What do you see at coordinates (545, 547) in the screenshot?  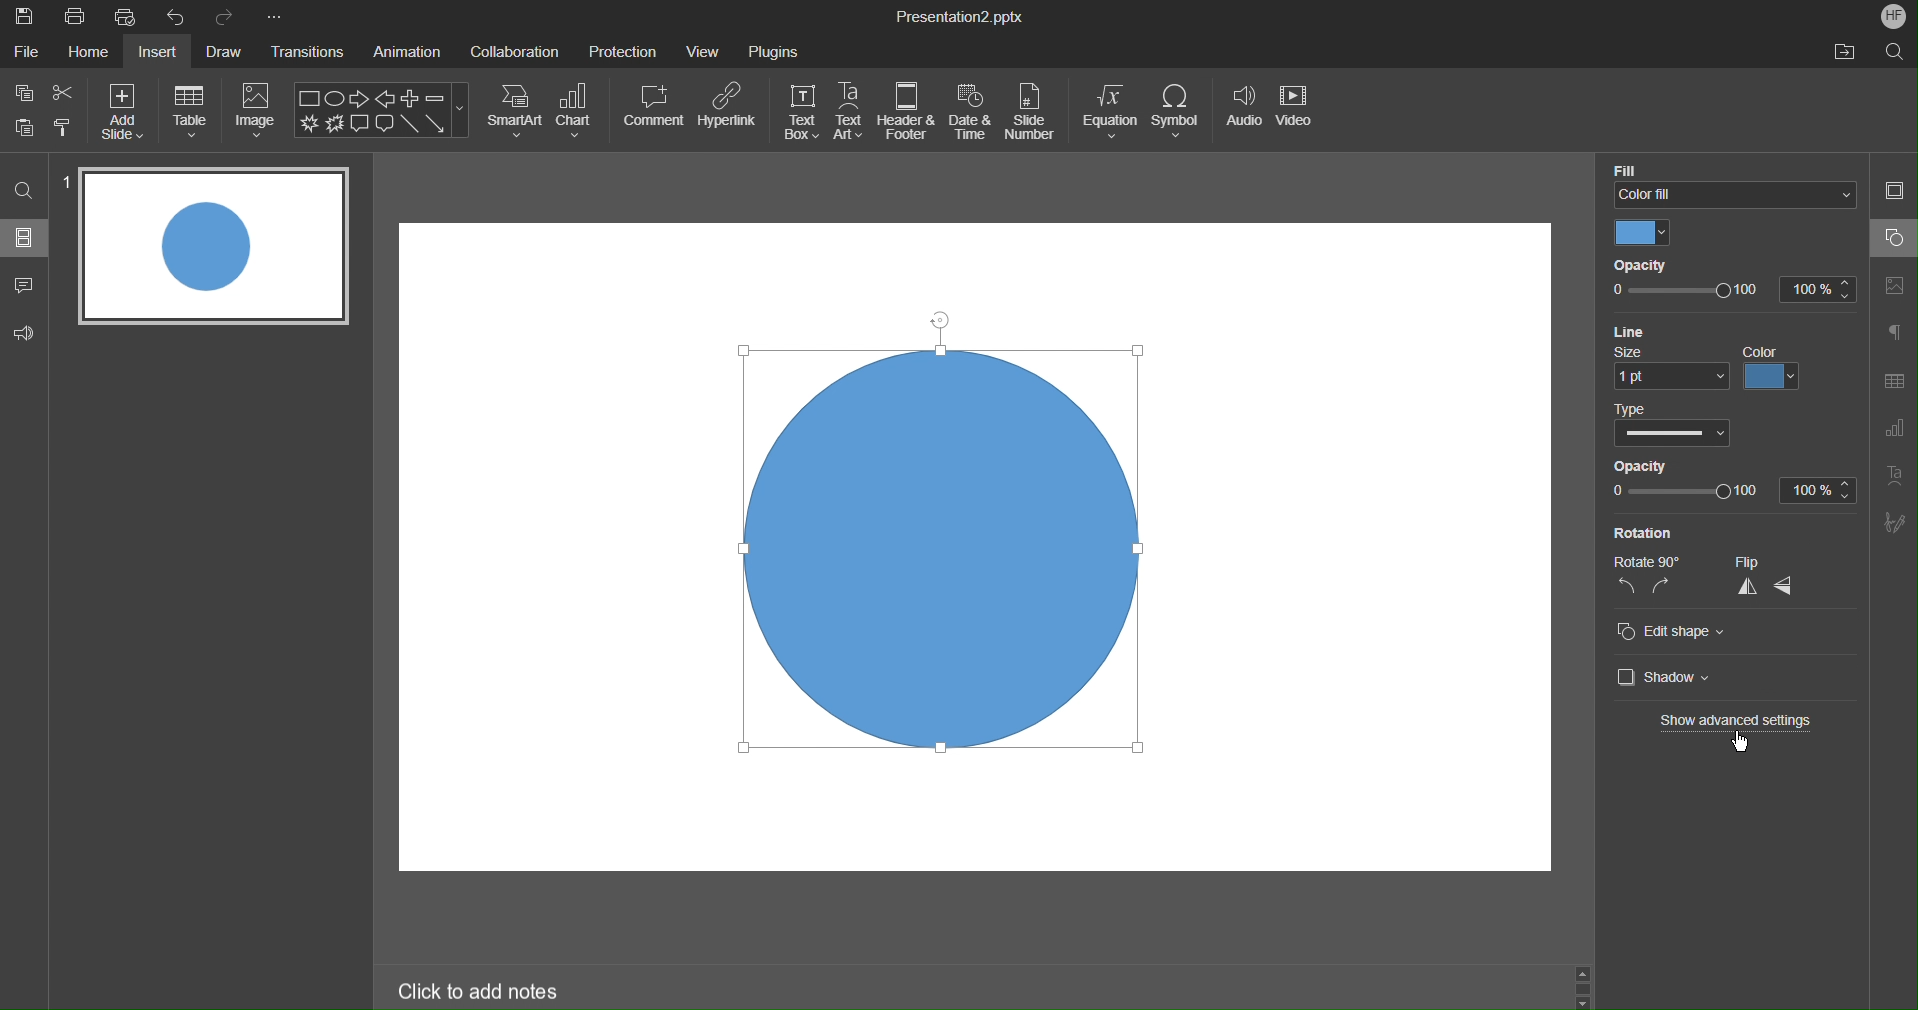 I see `workspace` at bounding box center [545, 547].